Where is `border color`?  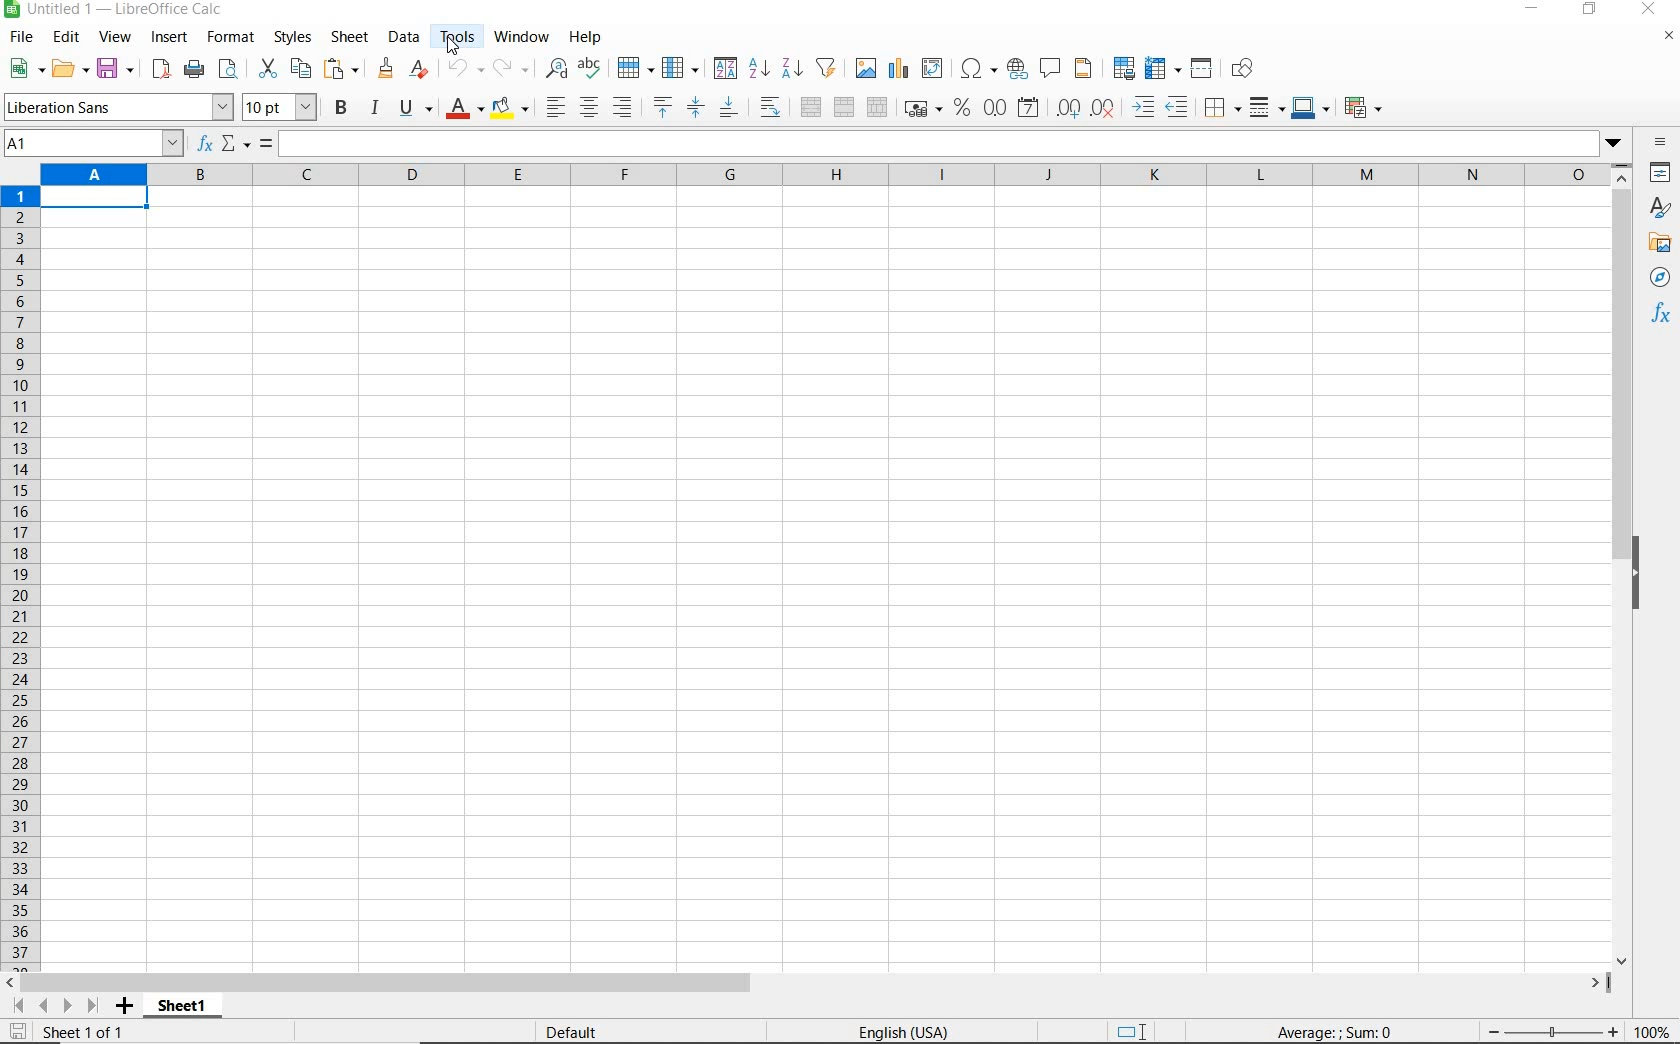
border color is located at coordinates (1312, 108).